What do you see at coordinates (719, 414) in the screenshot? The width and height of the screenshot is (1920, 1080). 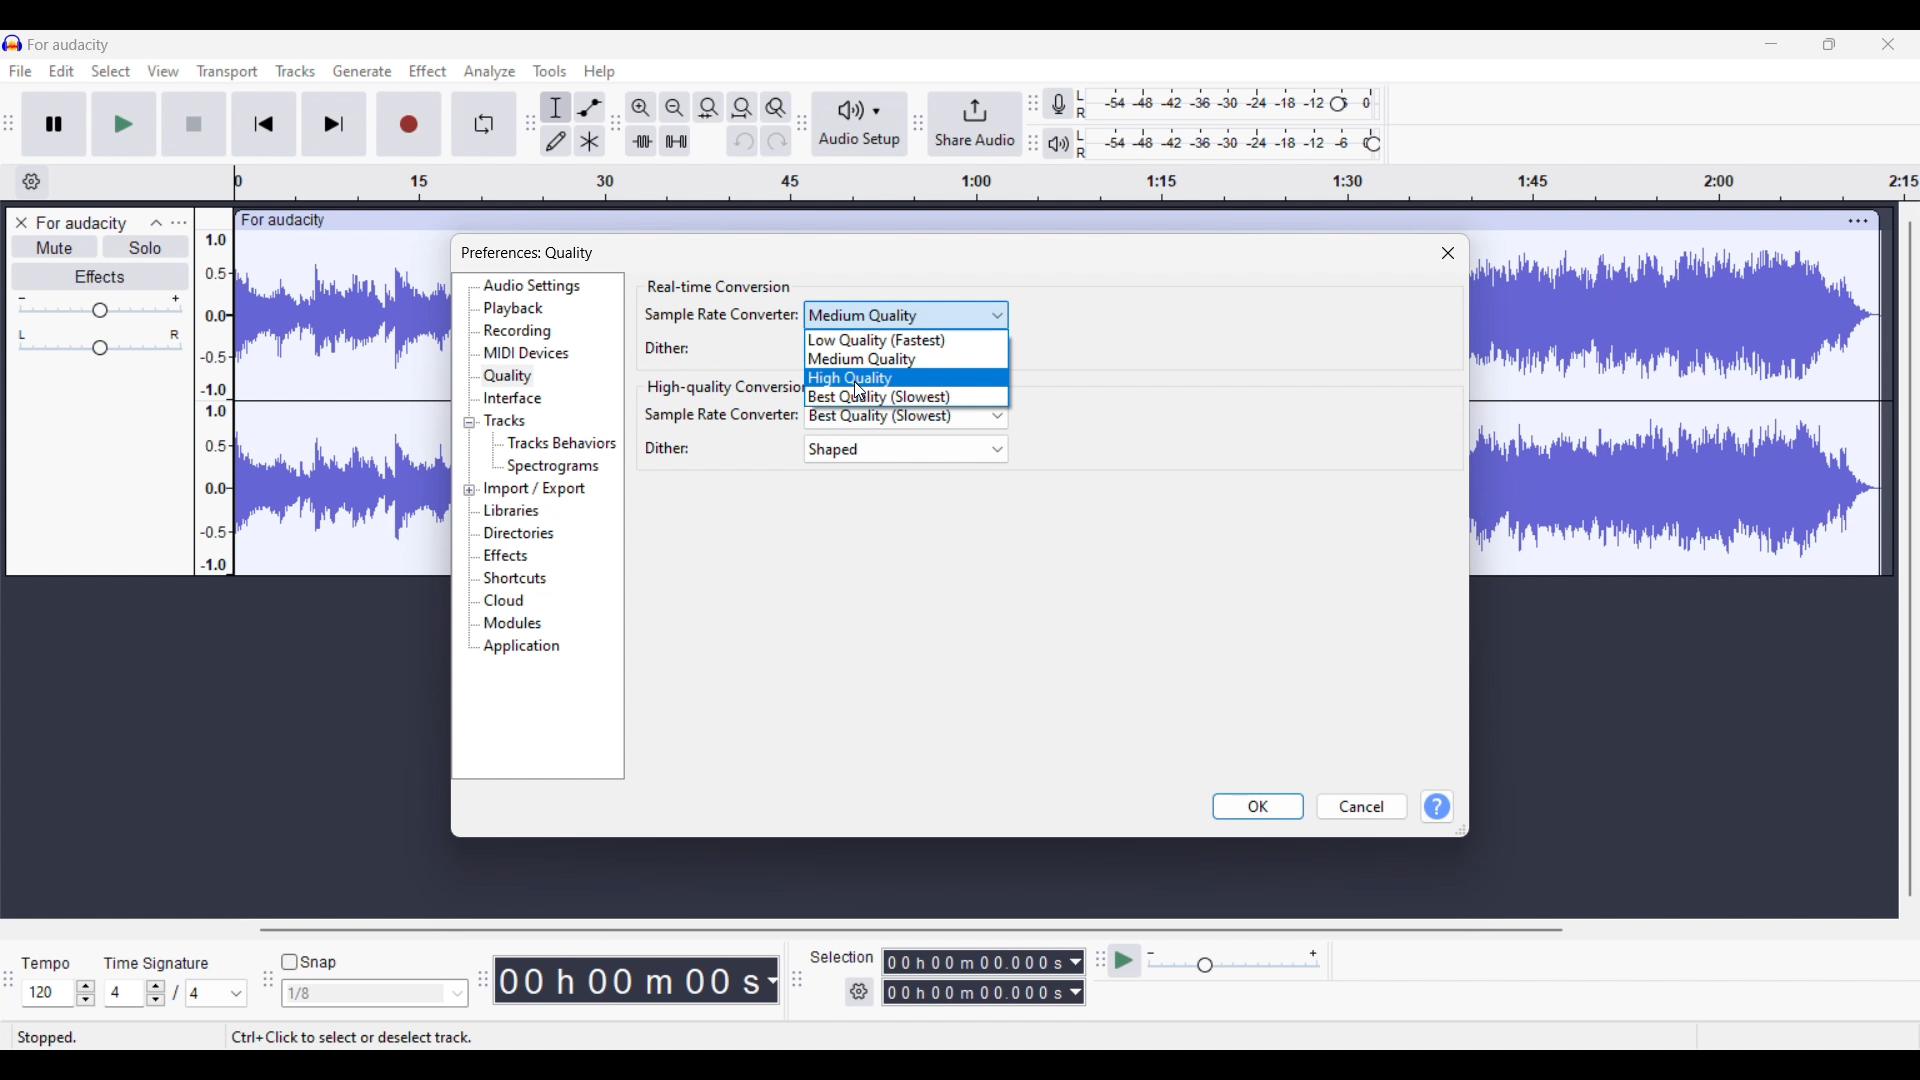 I see `text` at bounding box center [719, 414].